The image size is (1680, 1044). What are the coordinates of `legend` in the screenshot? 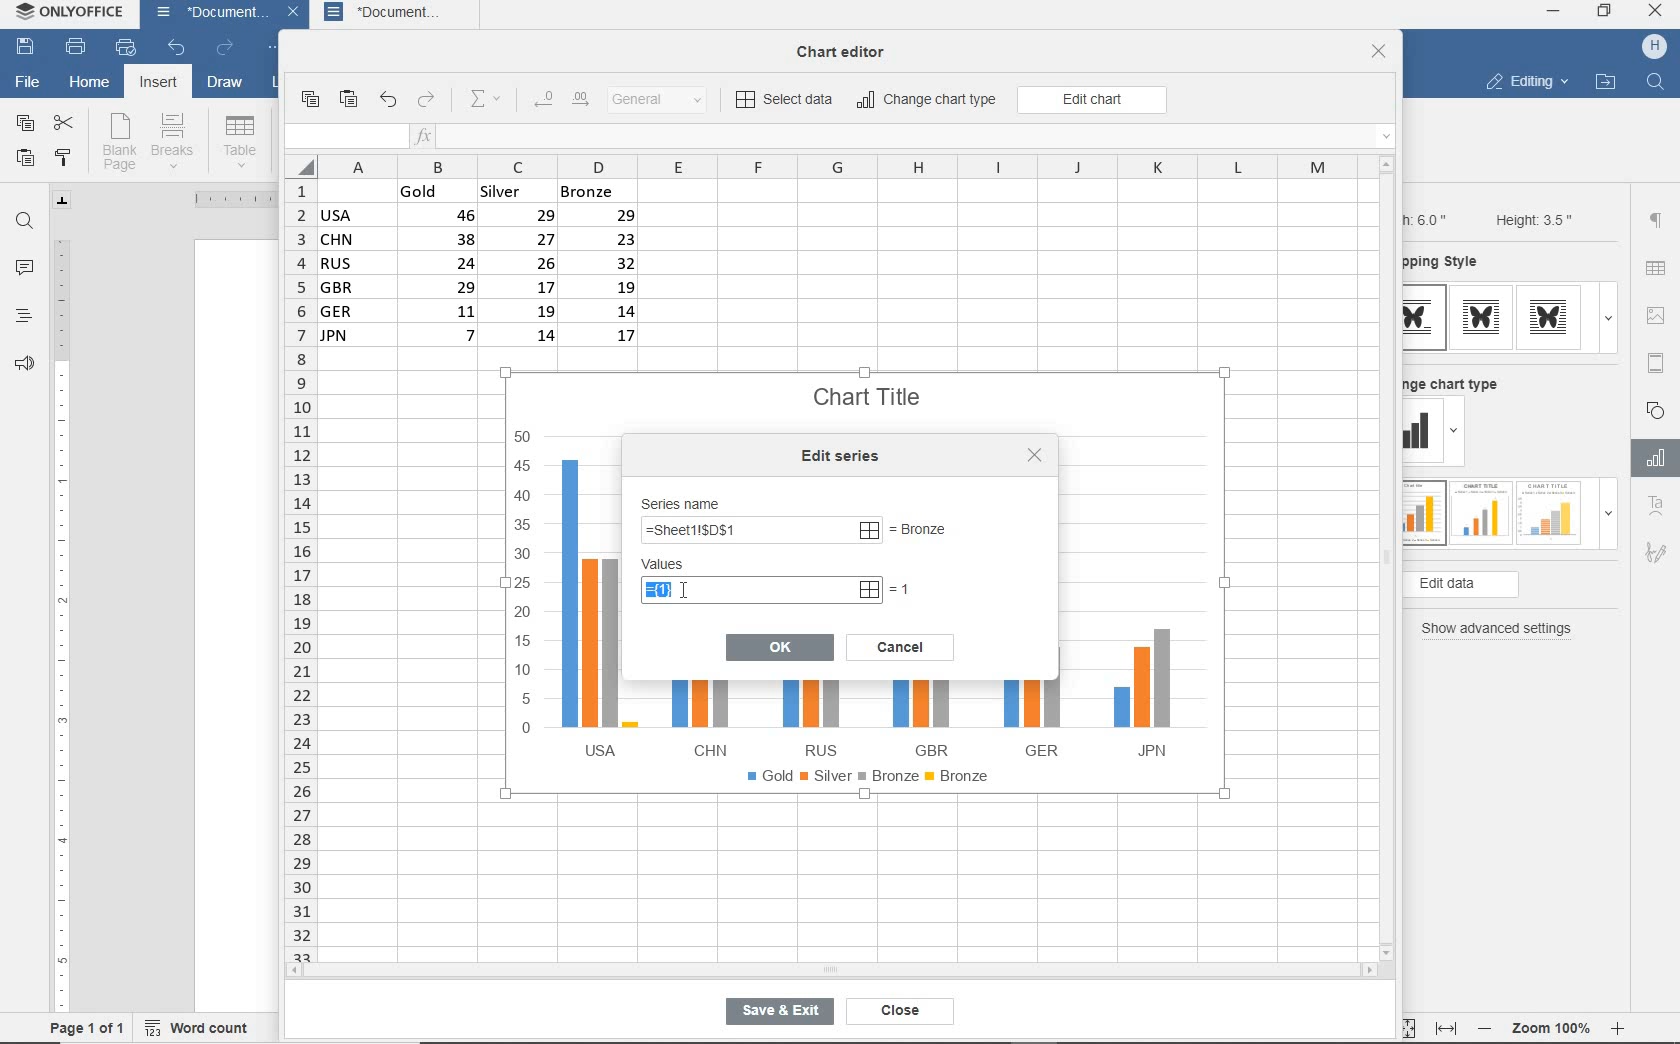 It's located at (873, 780).